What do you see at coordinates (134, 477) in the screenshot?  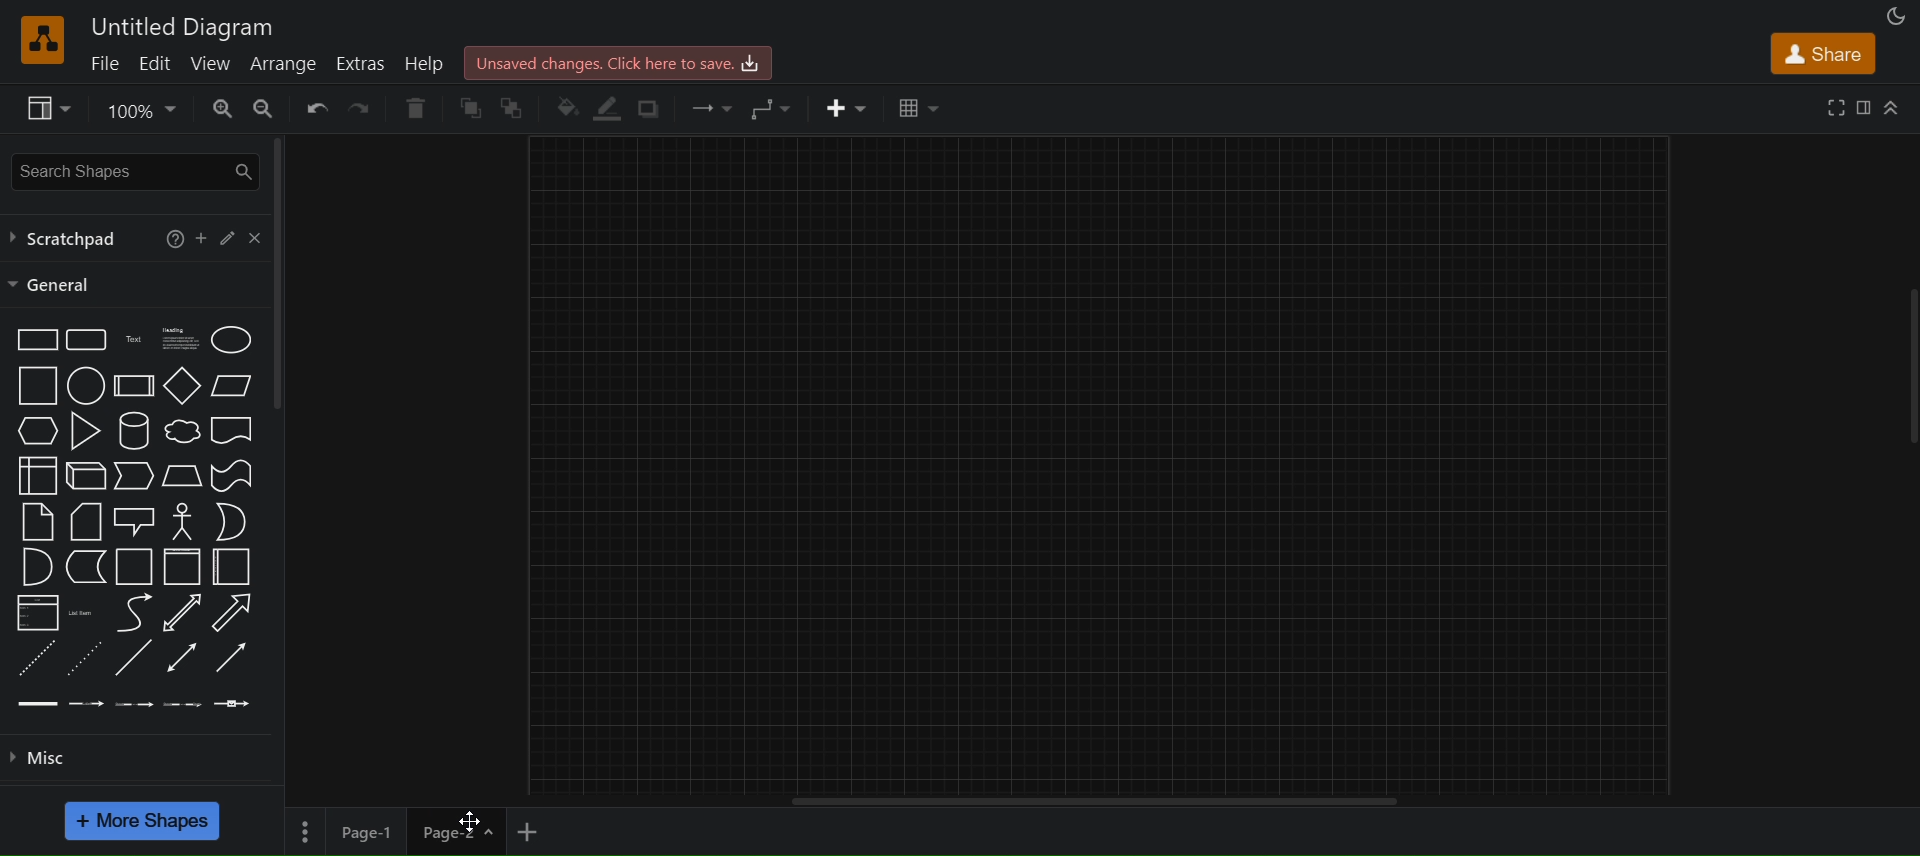 I see `step` at bounding box center [134, 477].